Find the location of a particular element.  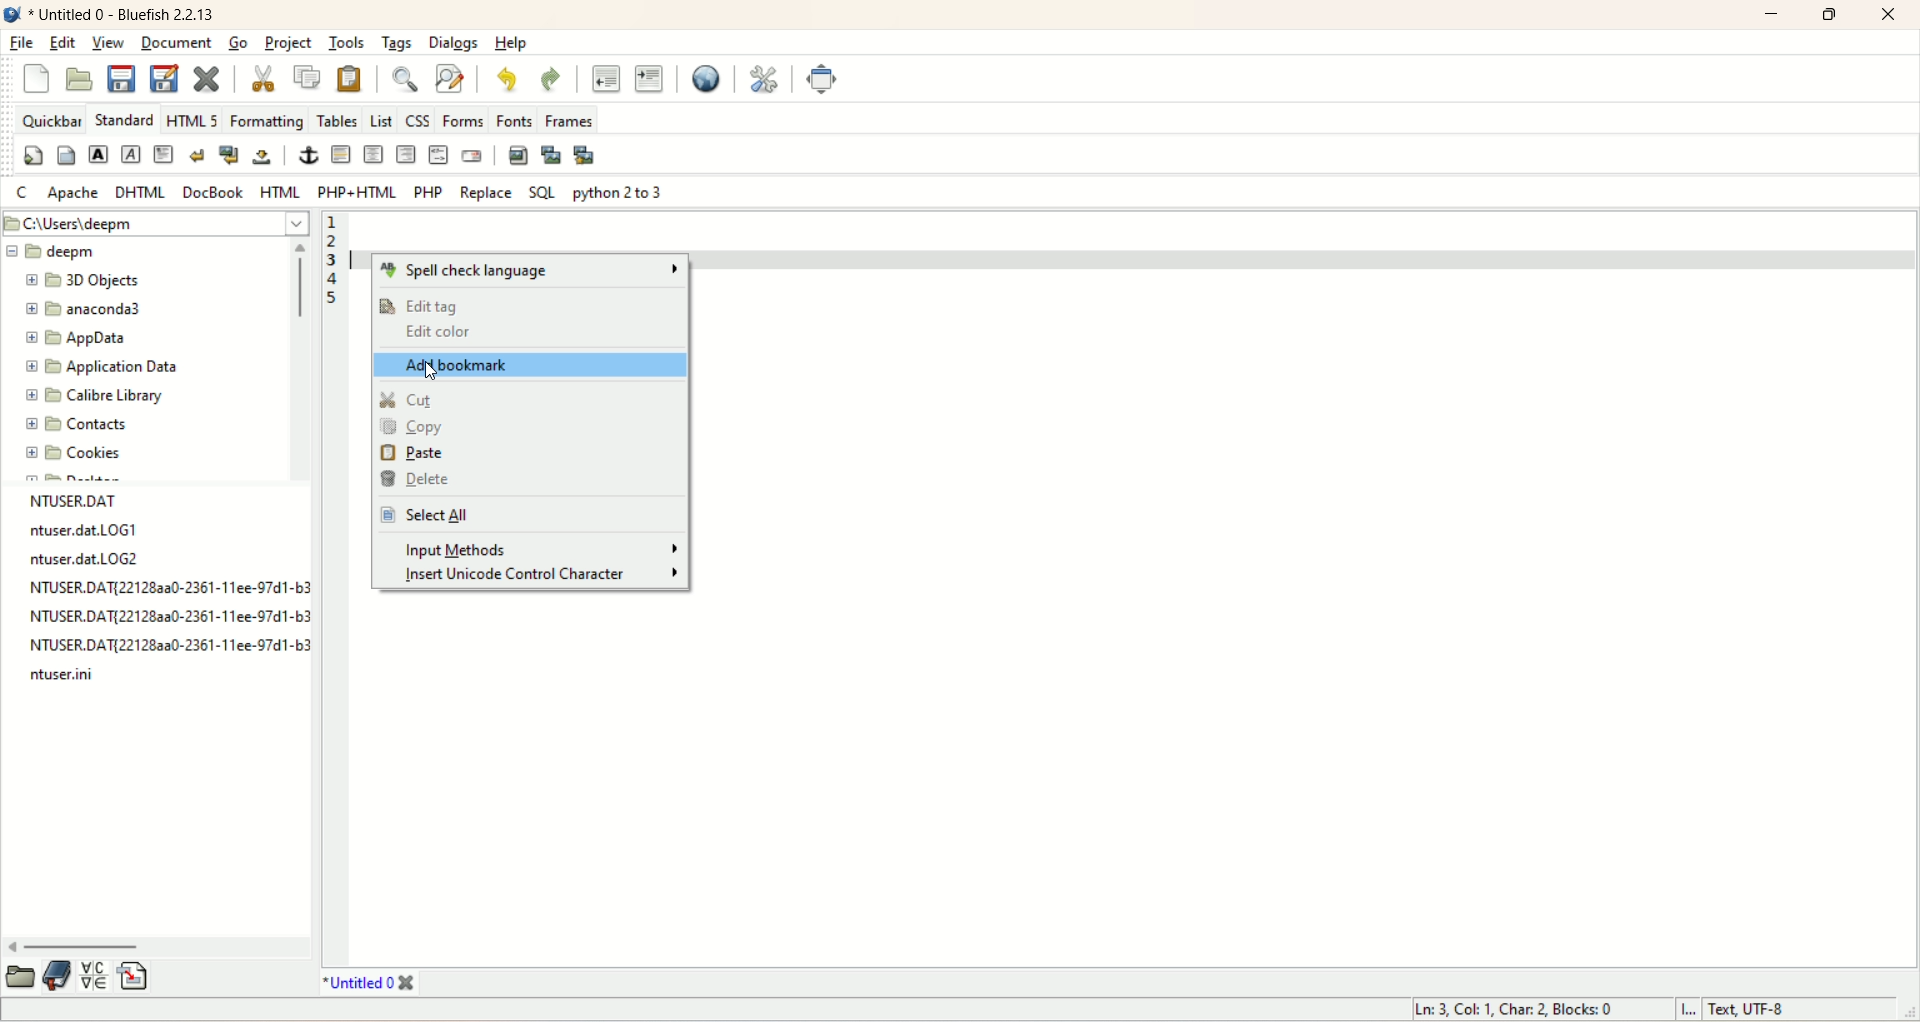

file name is located at coordinates (166, 590).